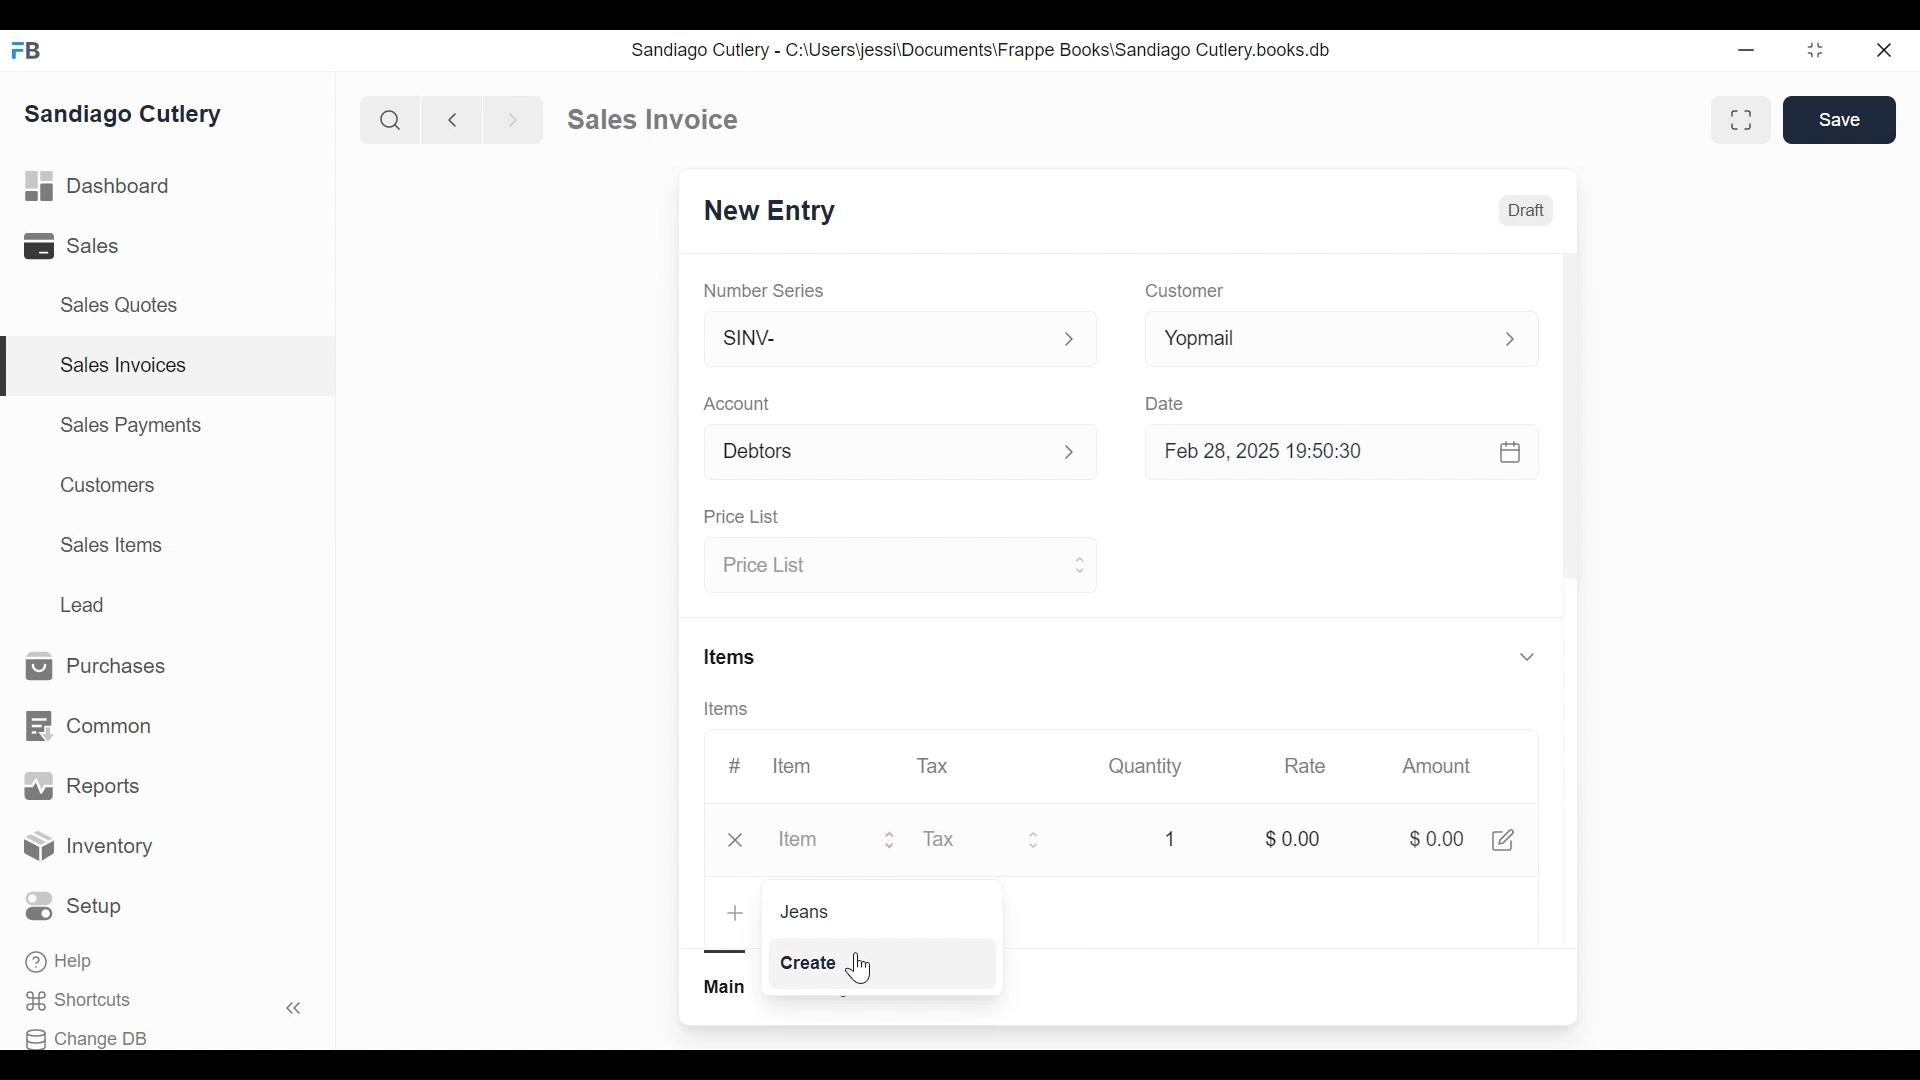 The height and width of the screenshot is (1080, 1920). I want to click on Sandiago Cutlery, so click(129, 114).